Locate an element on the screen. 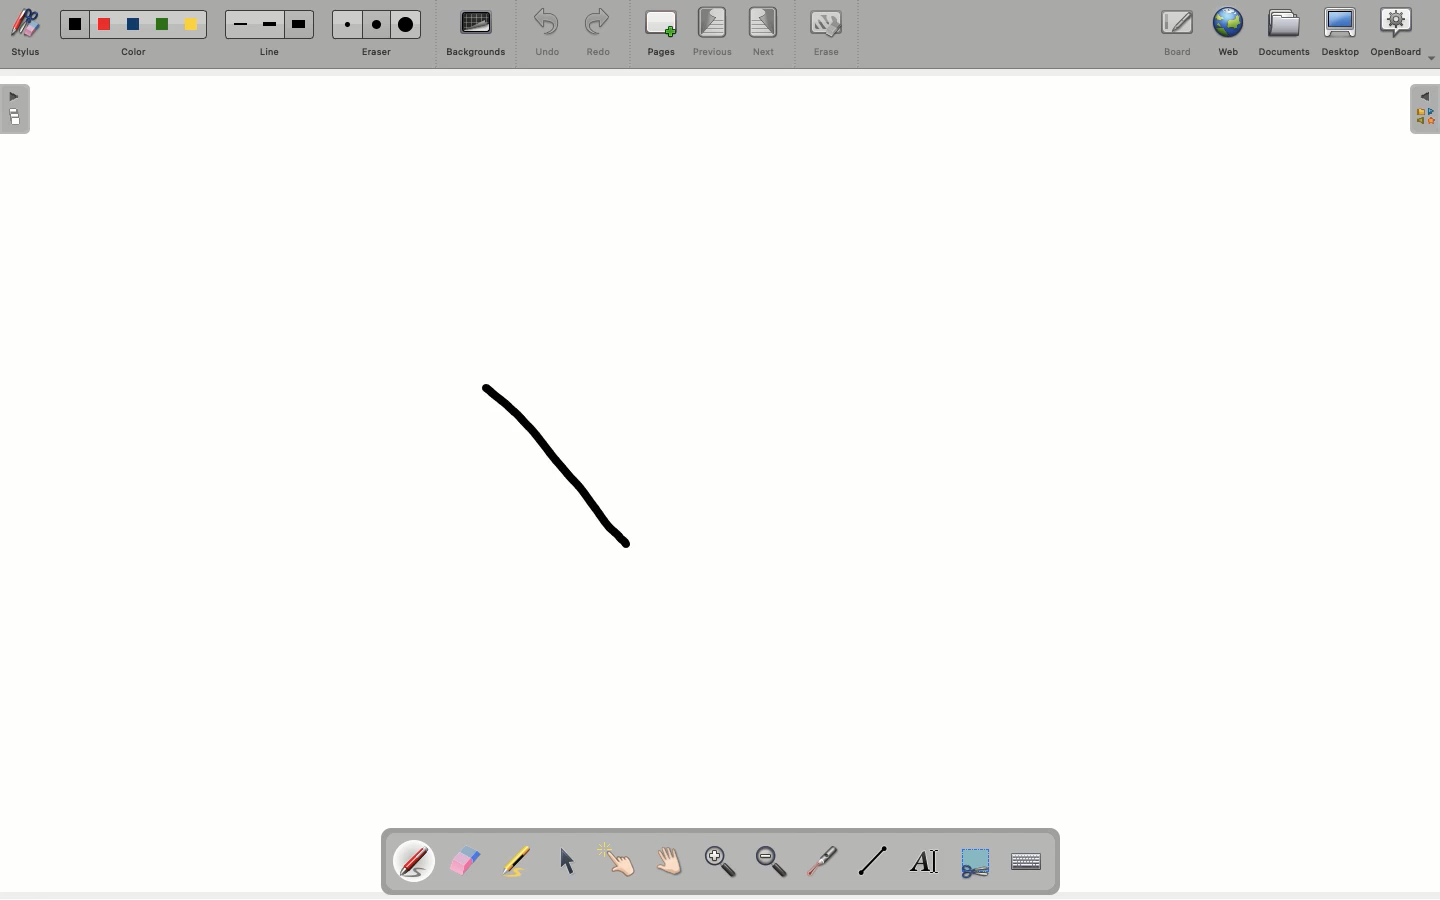 This screenshot has height=900, width=1440. Redo is located at coordinates (600, 35).